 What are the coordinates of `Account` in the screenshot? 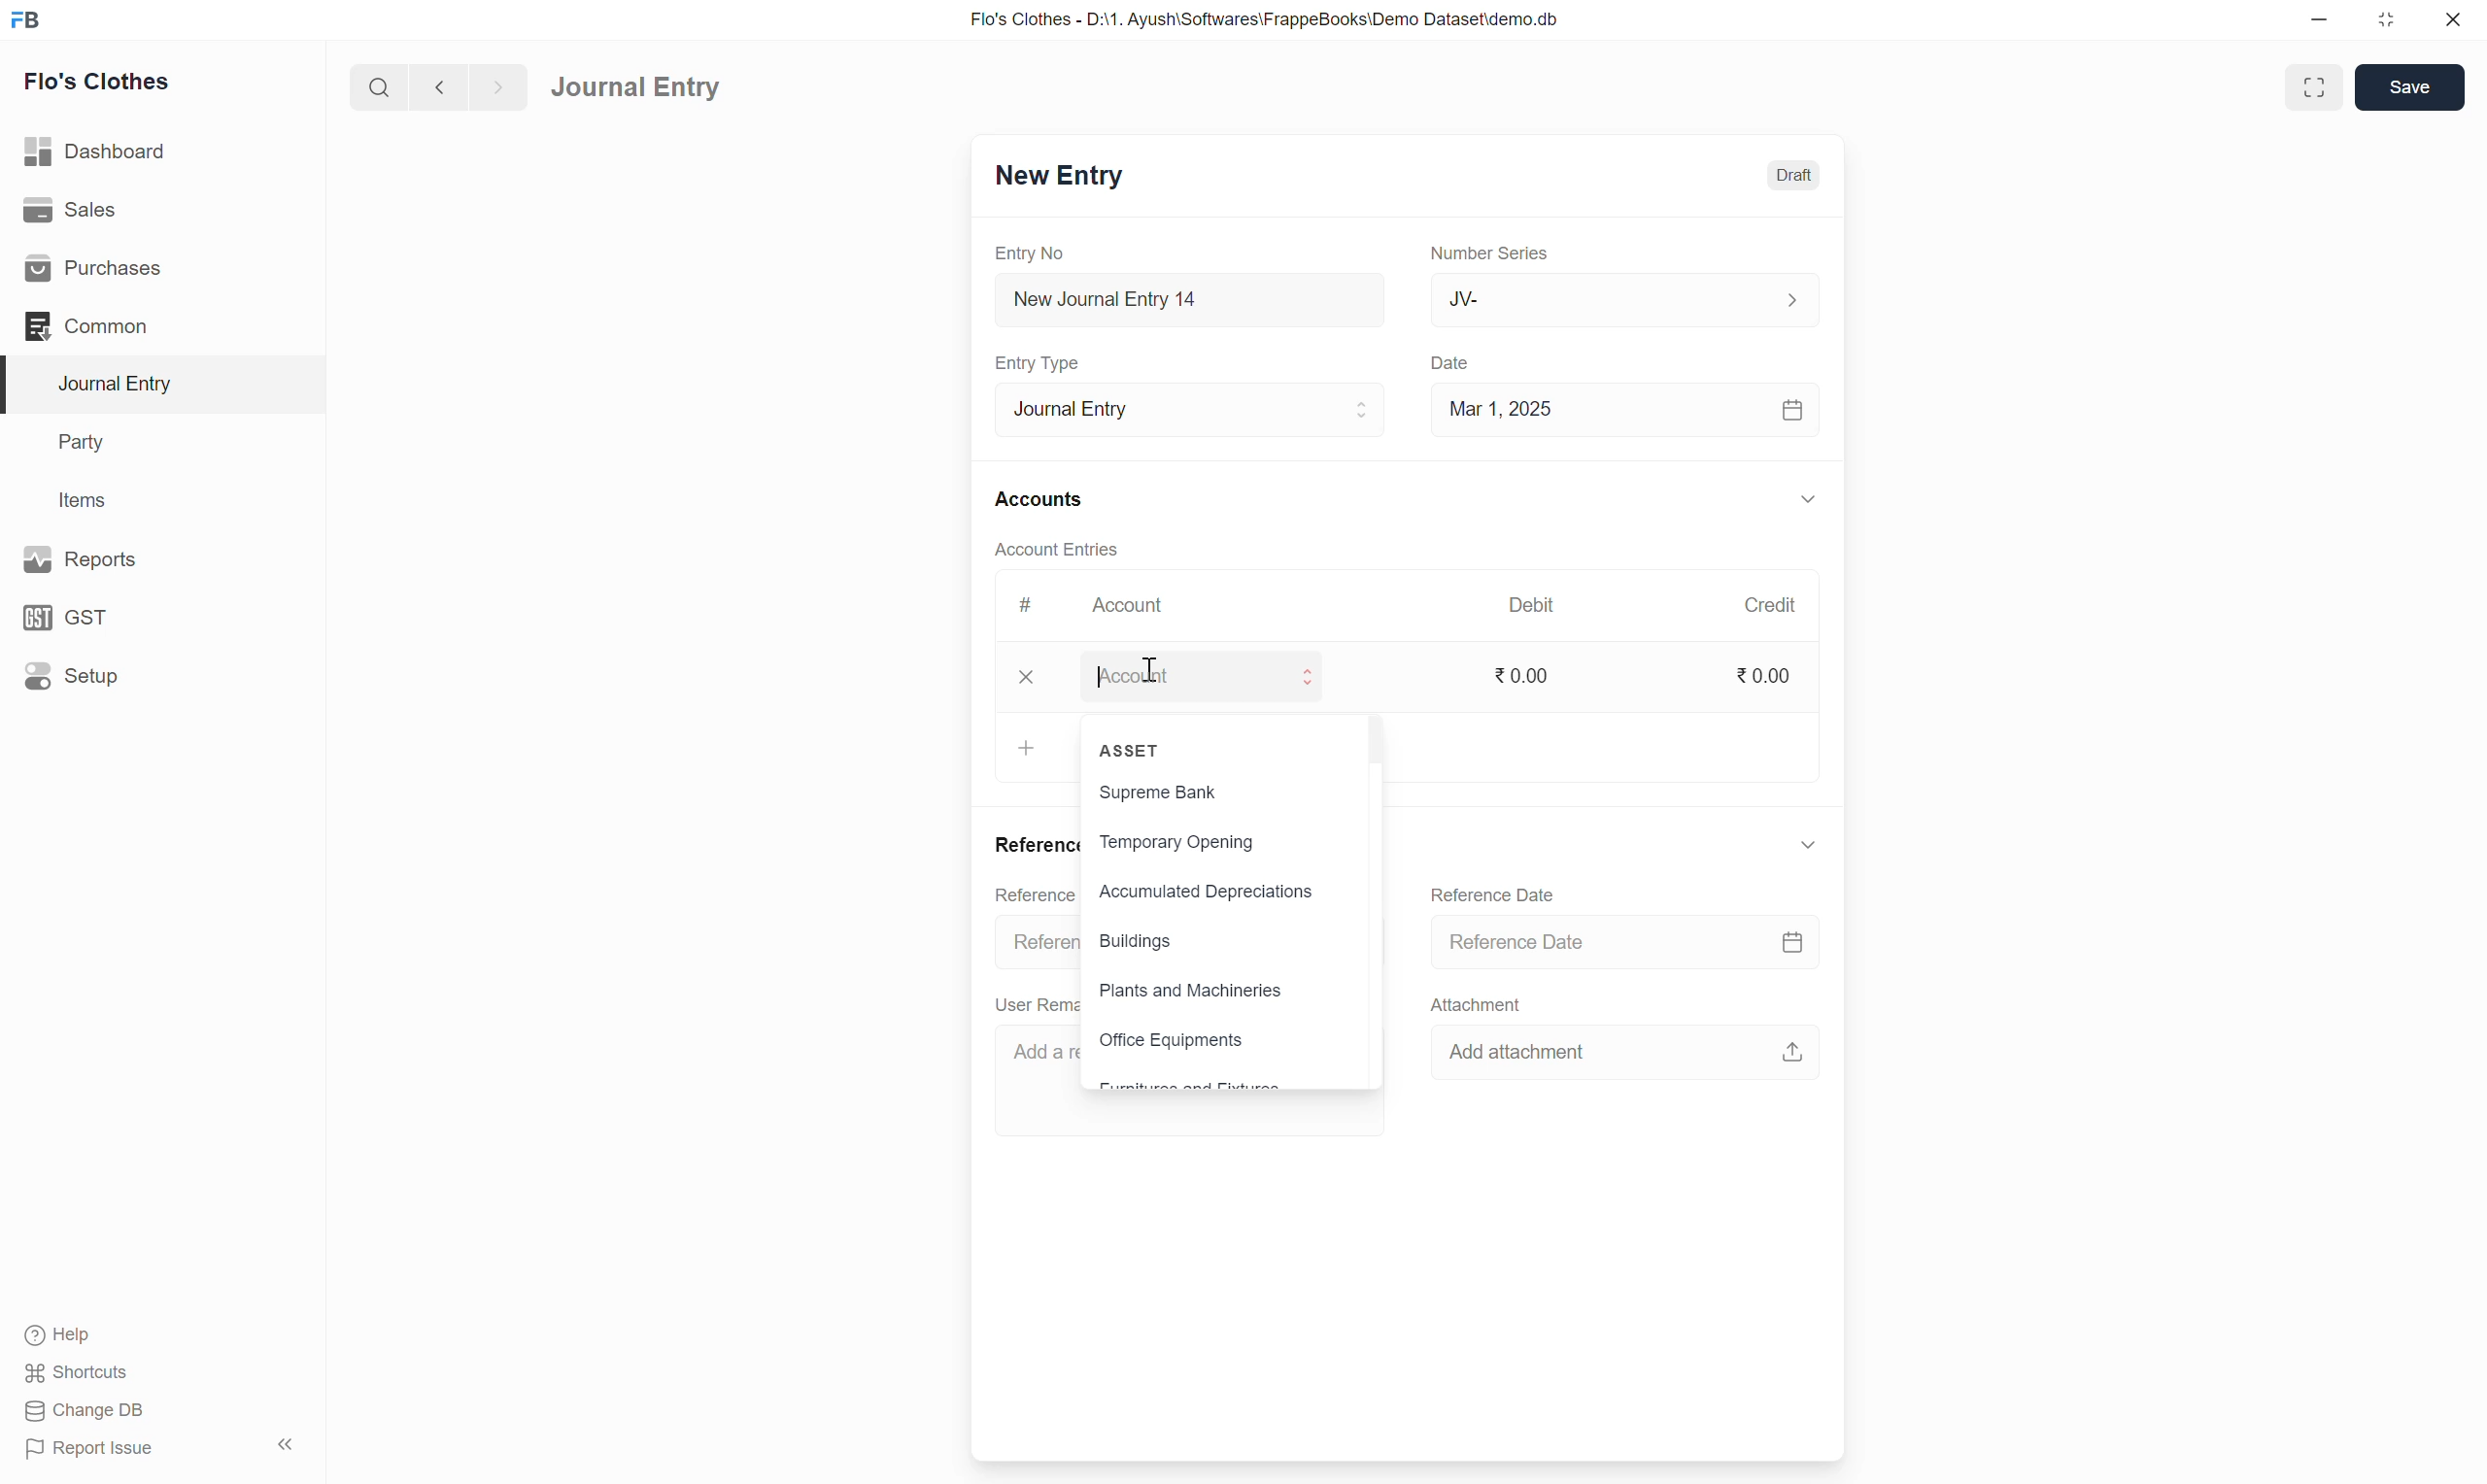 It's located at (1131, 605).